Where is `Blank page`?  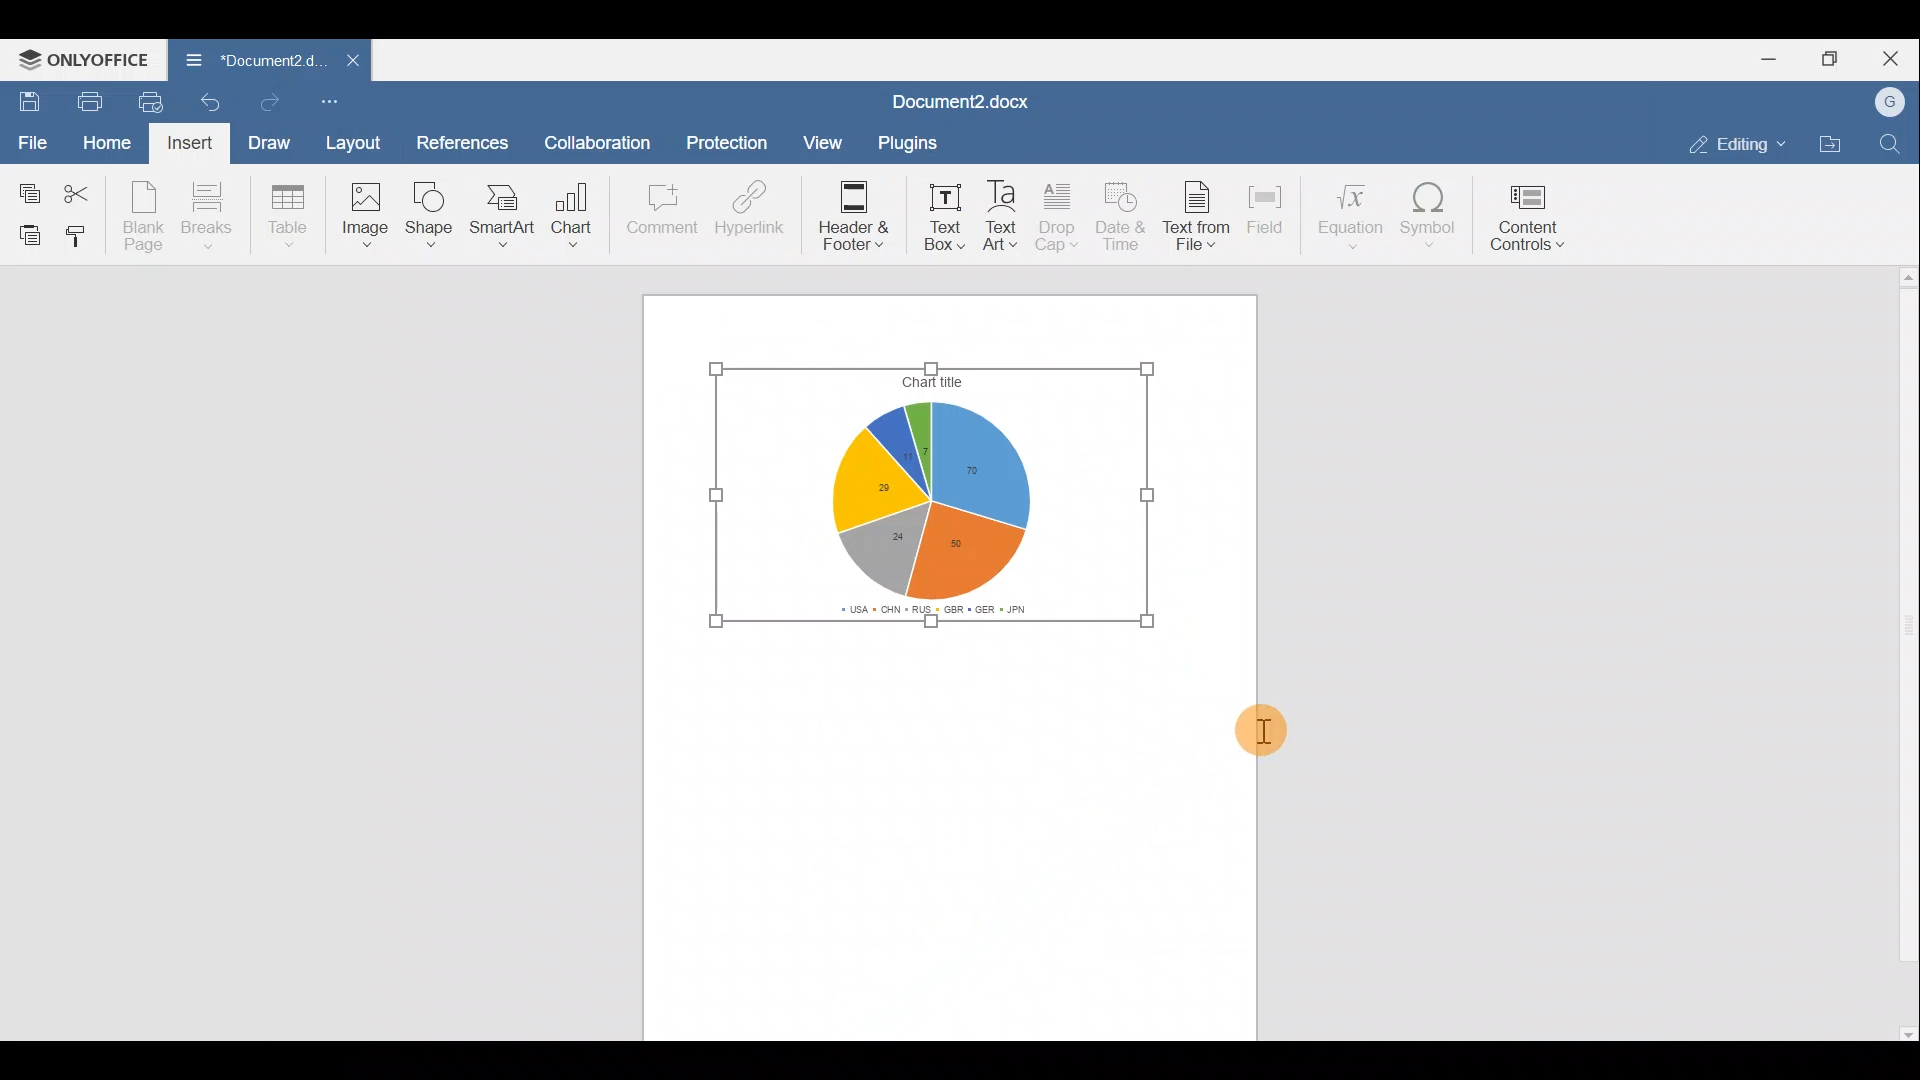
Blank page is located at coordinates (139, 214).